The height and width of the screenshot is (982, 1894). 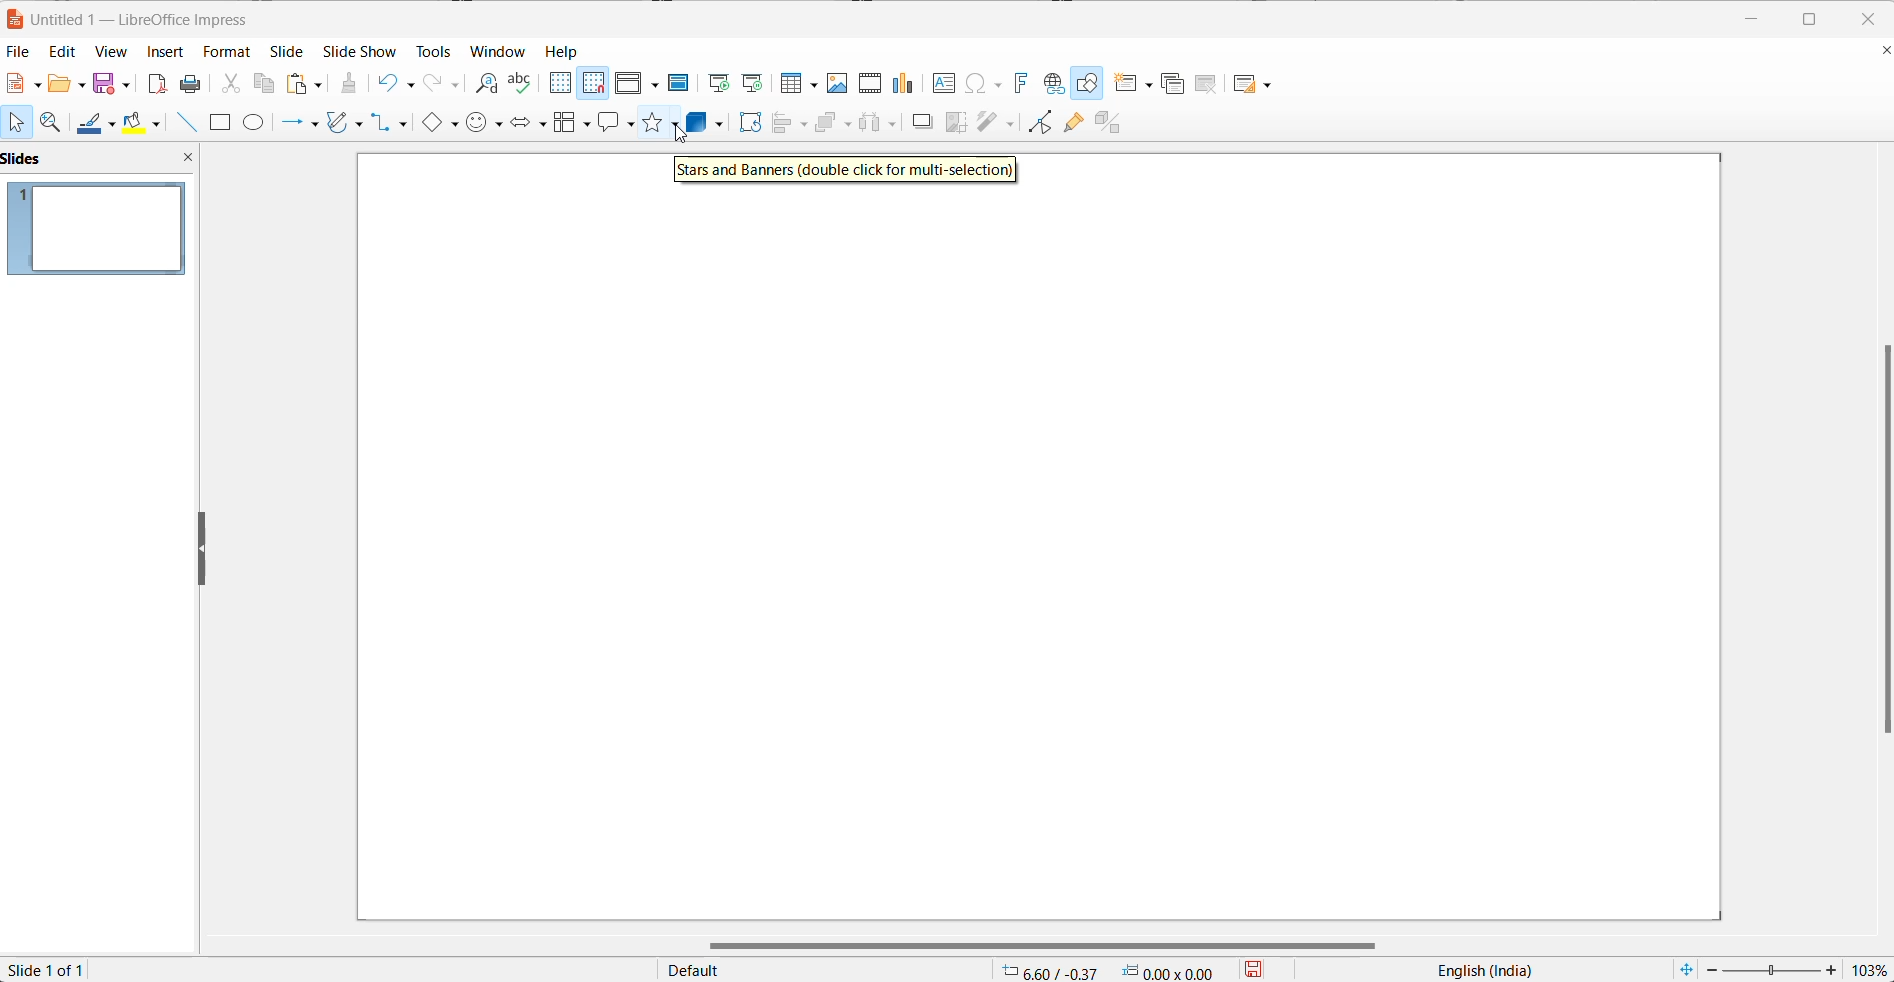 I want to click on export as pdf , so click(x=158, y=82).